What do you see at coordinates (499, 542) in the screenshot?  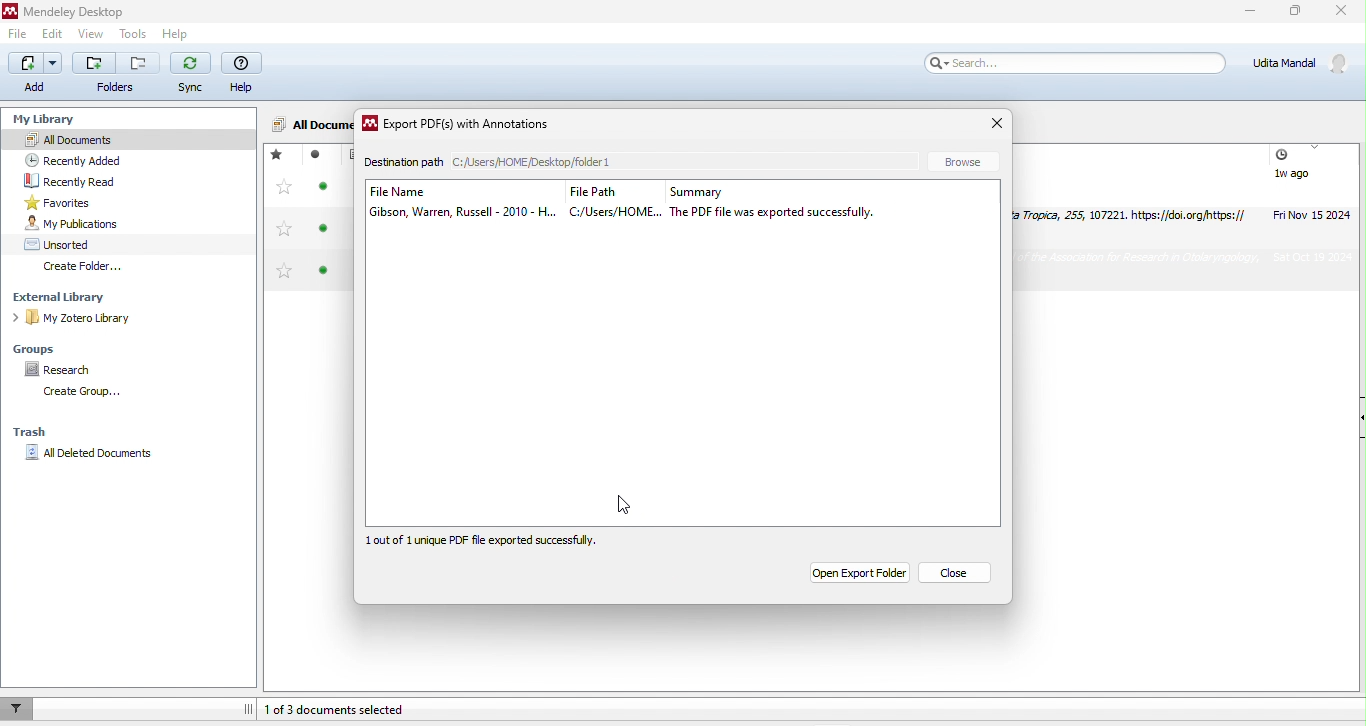 I see `1 out of 1 unique pdf file exported successfully` at bounding box center [499, 542].